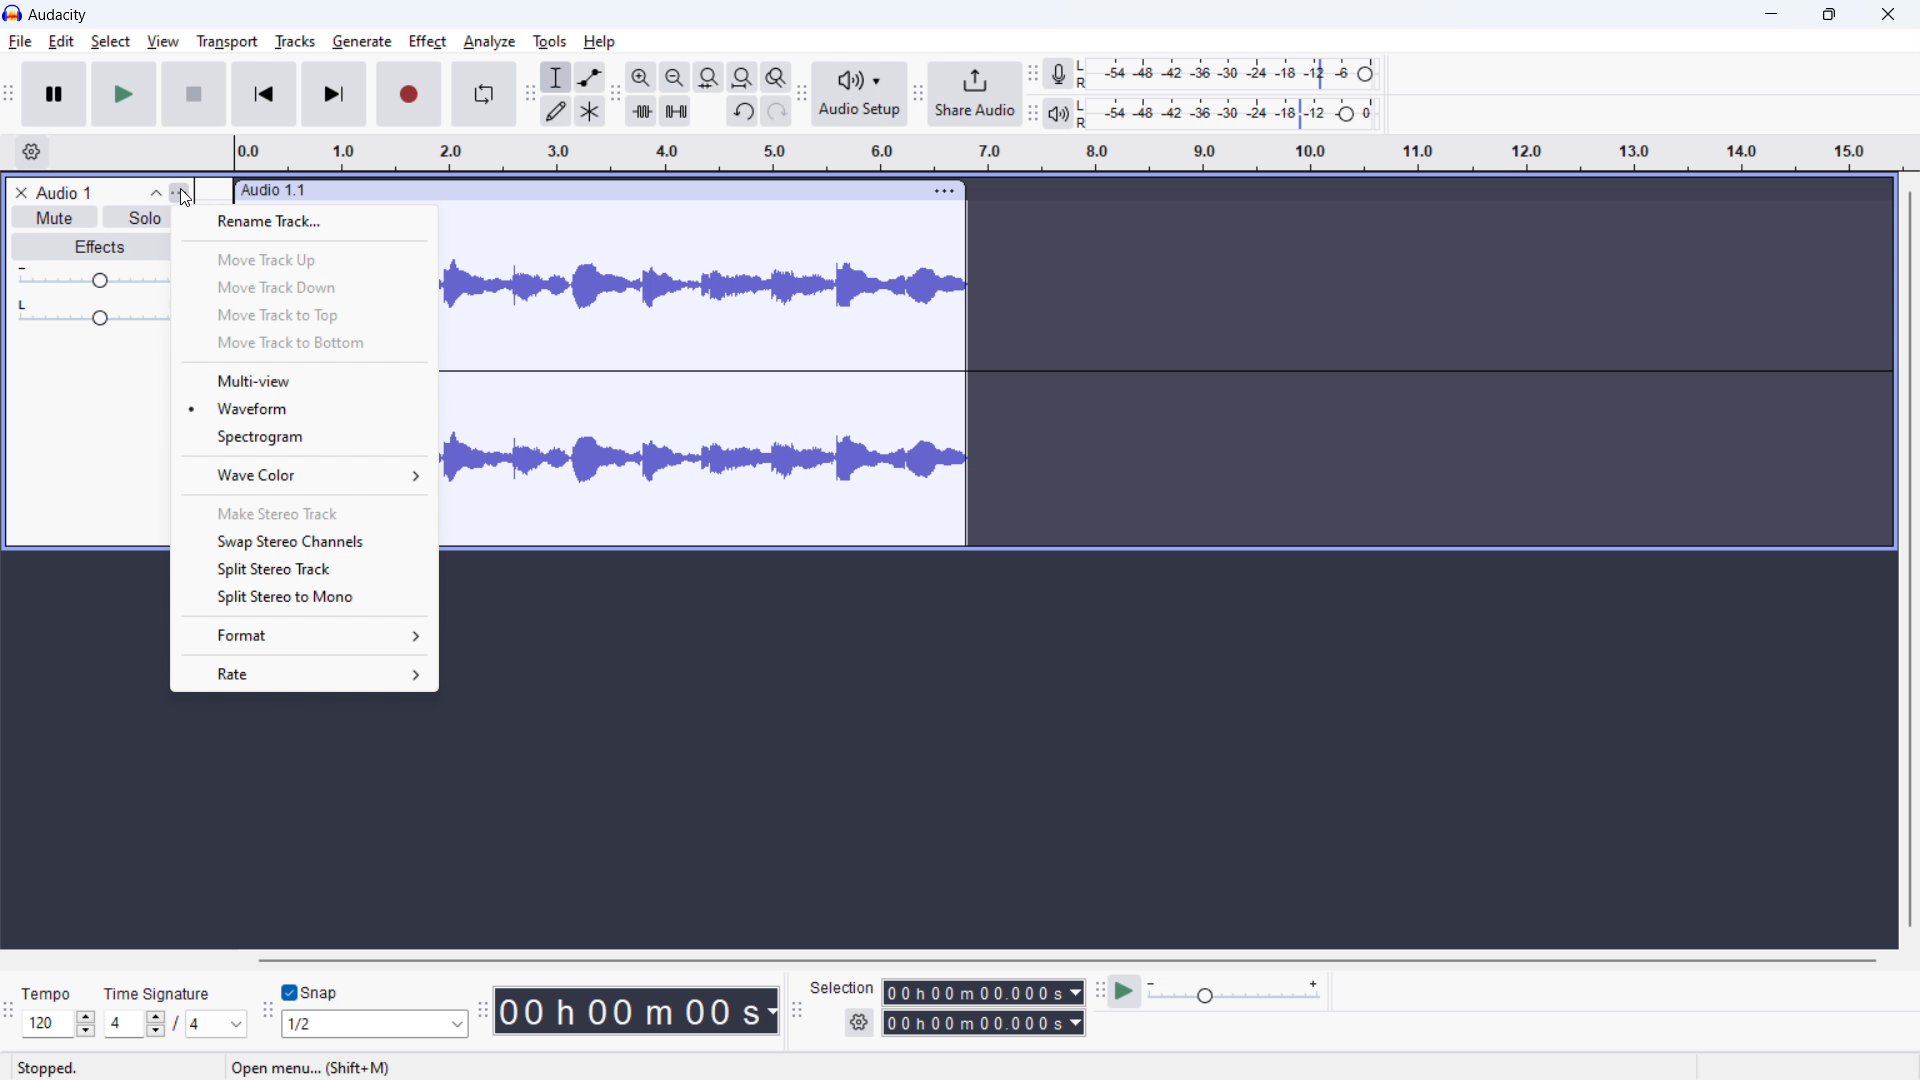 The image size is (1920, 1080). I want to click on zoom in, so click(641, 77).